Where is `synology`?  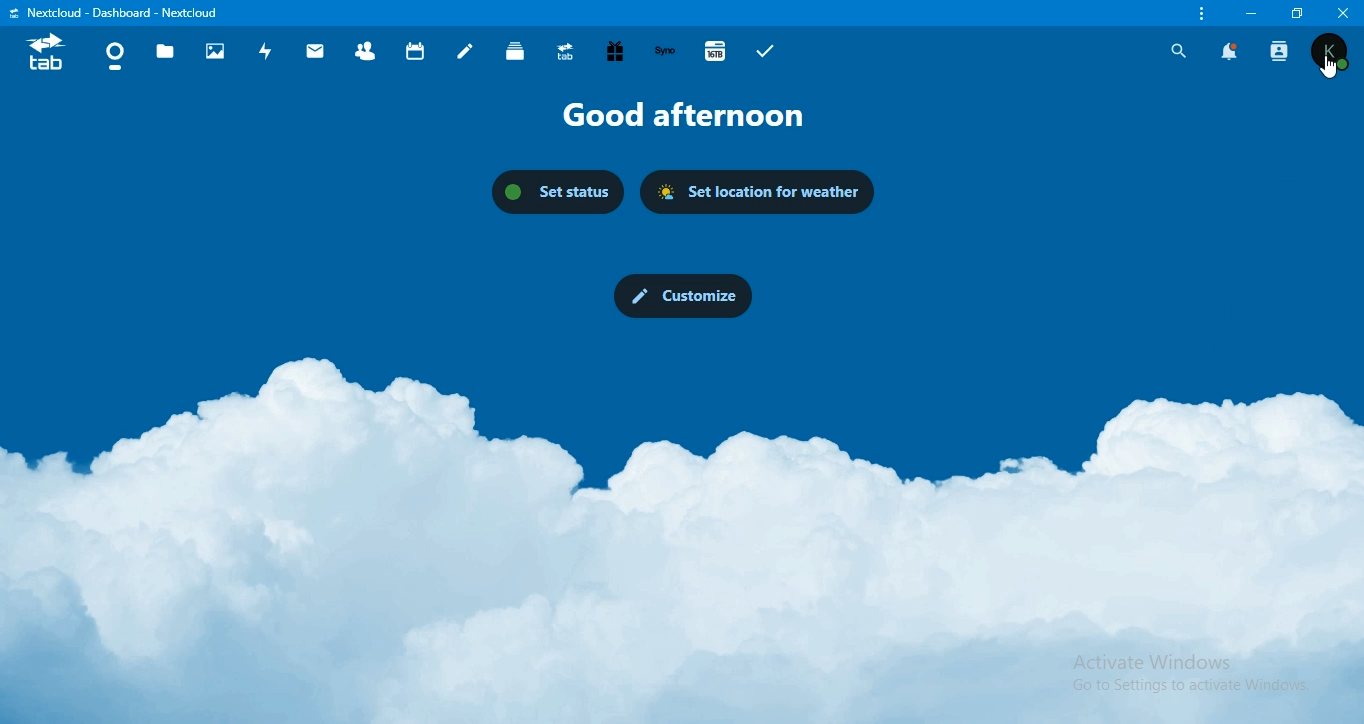
synology is located at coordinates (668, 51).